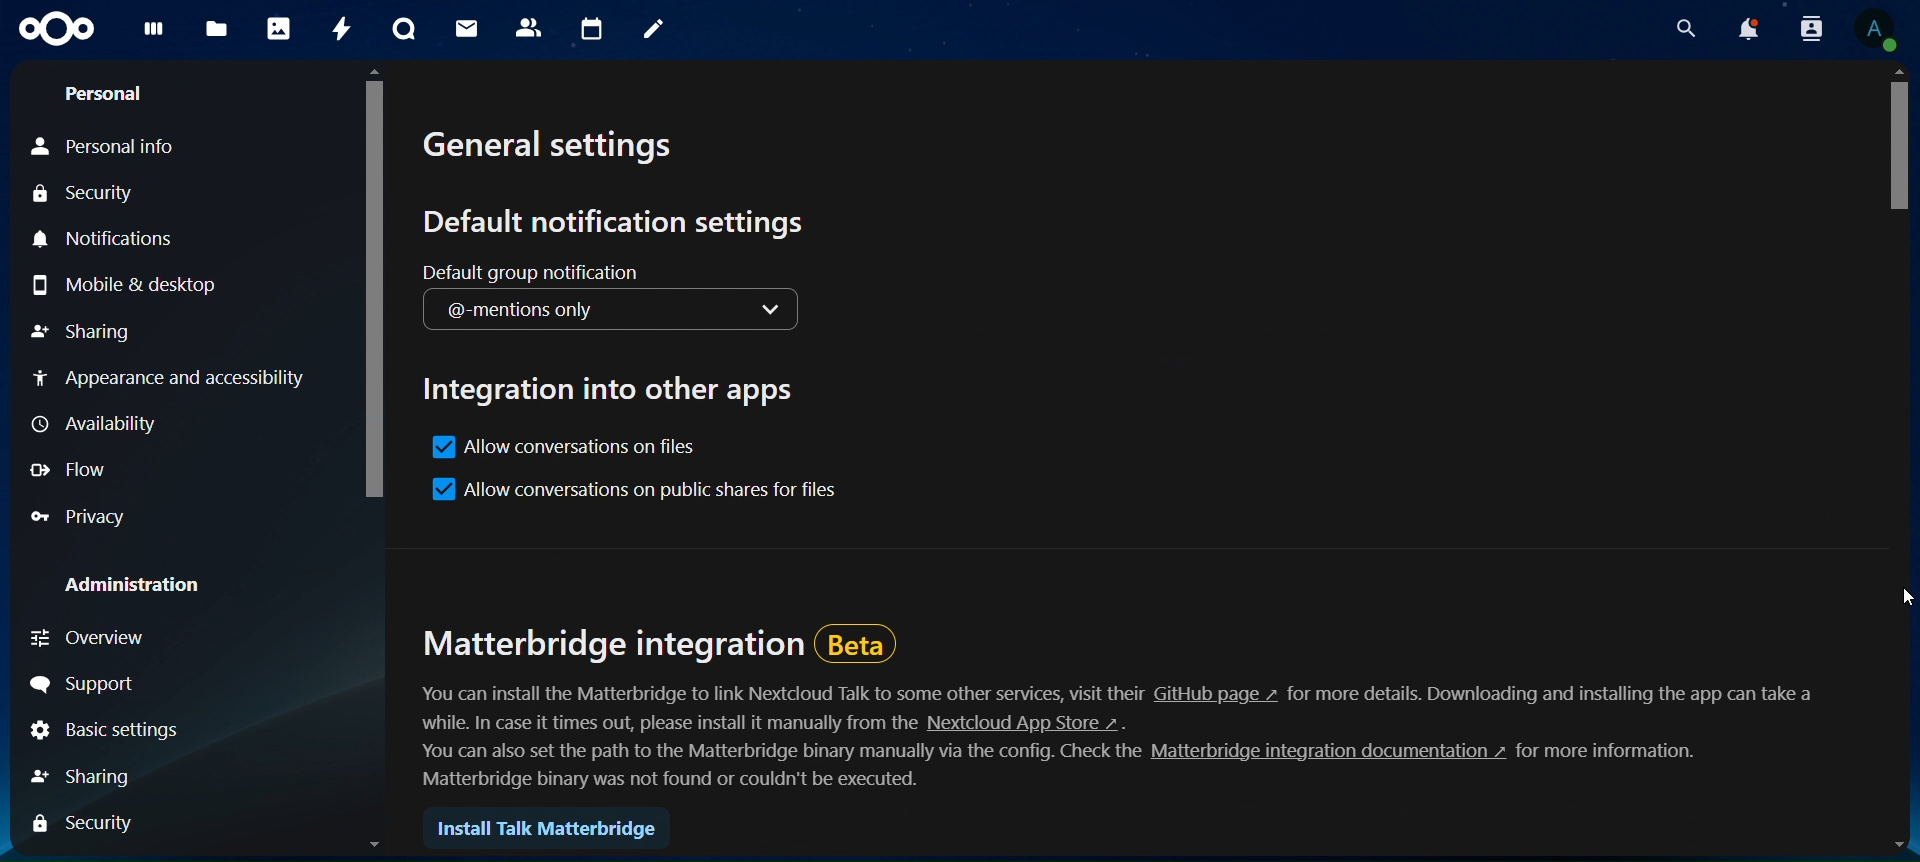  What do you see at coordinates (1027, 722) in the screenshot?
I see `hyperlink` at bounding box center [1027, 722].